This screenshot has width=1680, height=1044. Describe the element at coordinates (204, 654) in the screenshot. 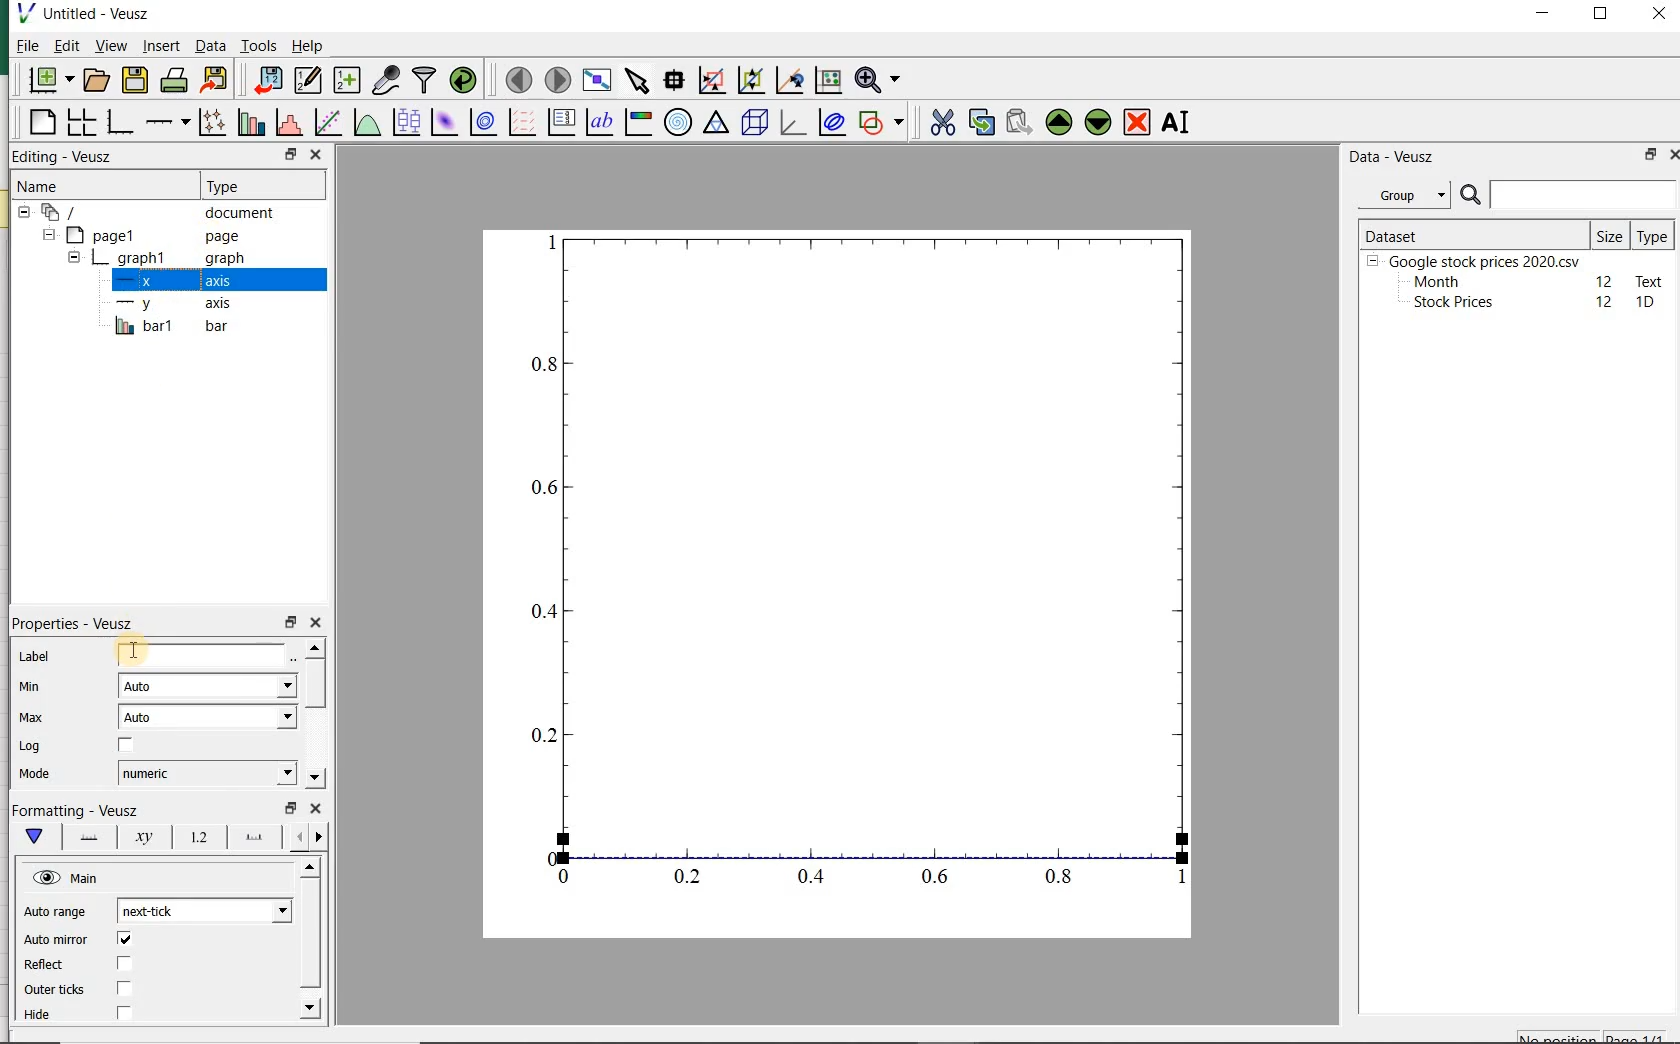

I see `input field` at that location.